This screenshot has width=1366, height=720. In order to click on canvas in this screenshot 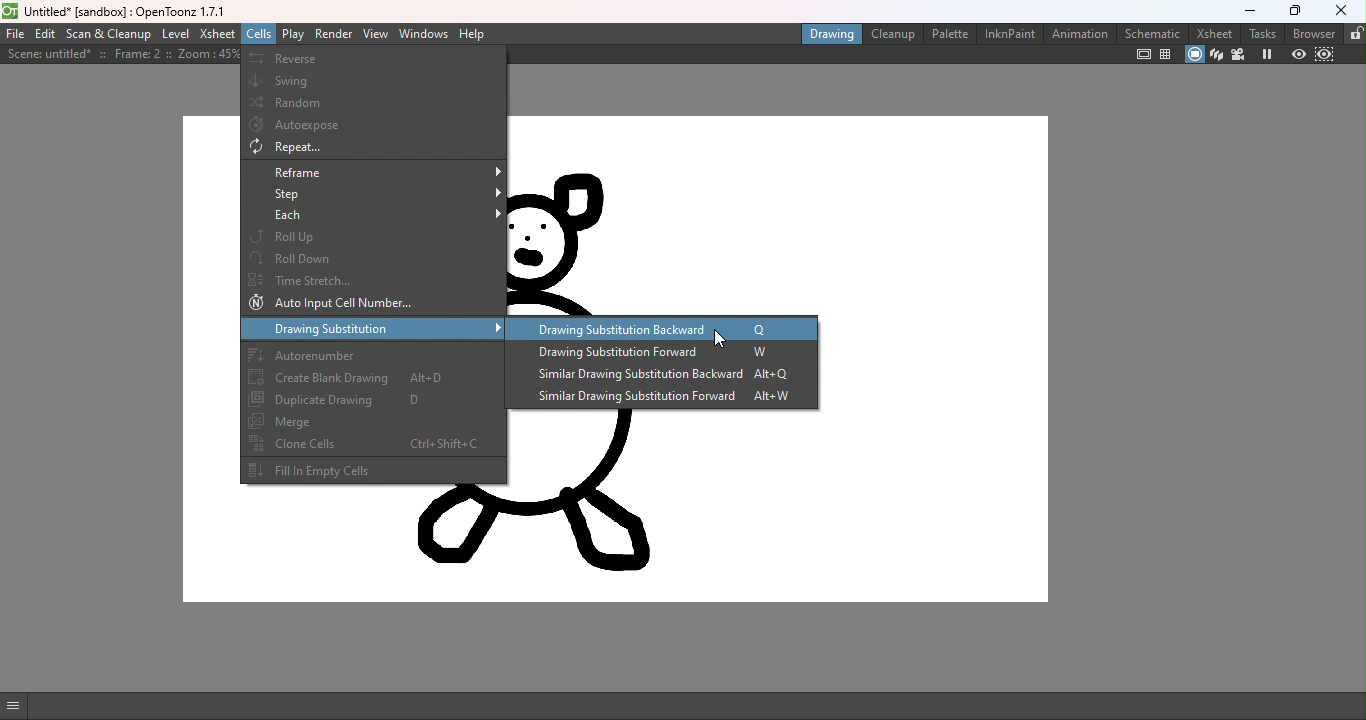, I will do `click(777, 507)`.